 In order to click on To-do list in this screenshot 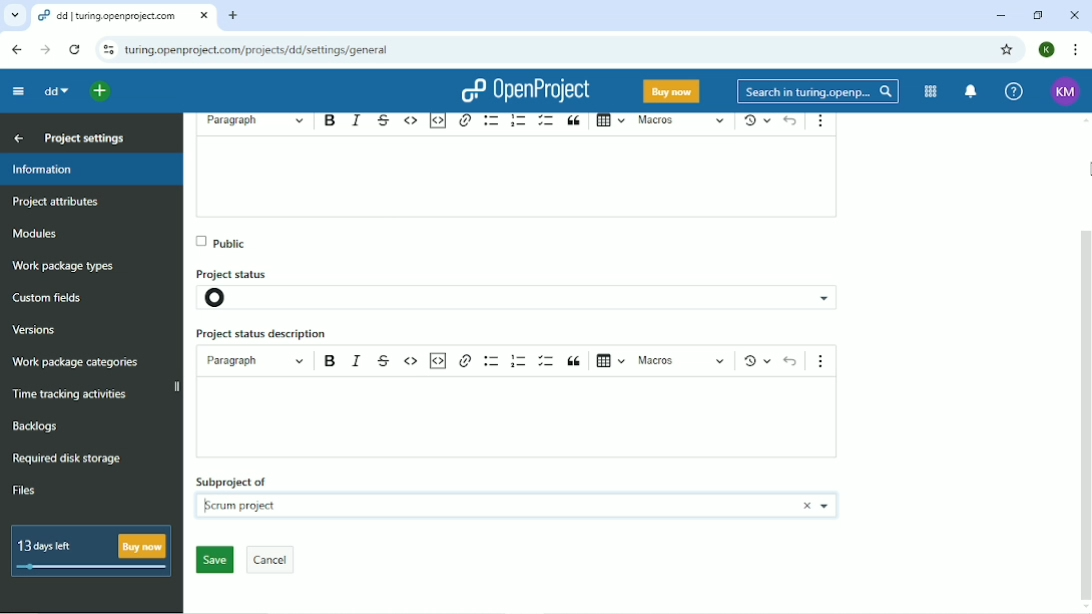, I will do `click(546, 360)`.